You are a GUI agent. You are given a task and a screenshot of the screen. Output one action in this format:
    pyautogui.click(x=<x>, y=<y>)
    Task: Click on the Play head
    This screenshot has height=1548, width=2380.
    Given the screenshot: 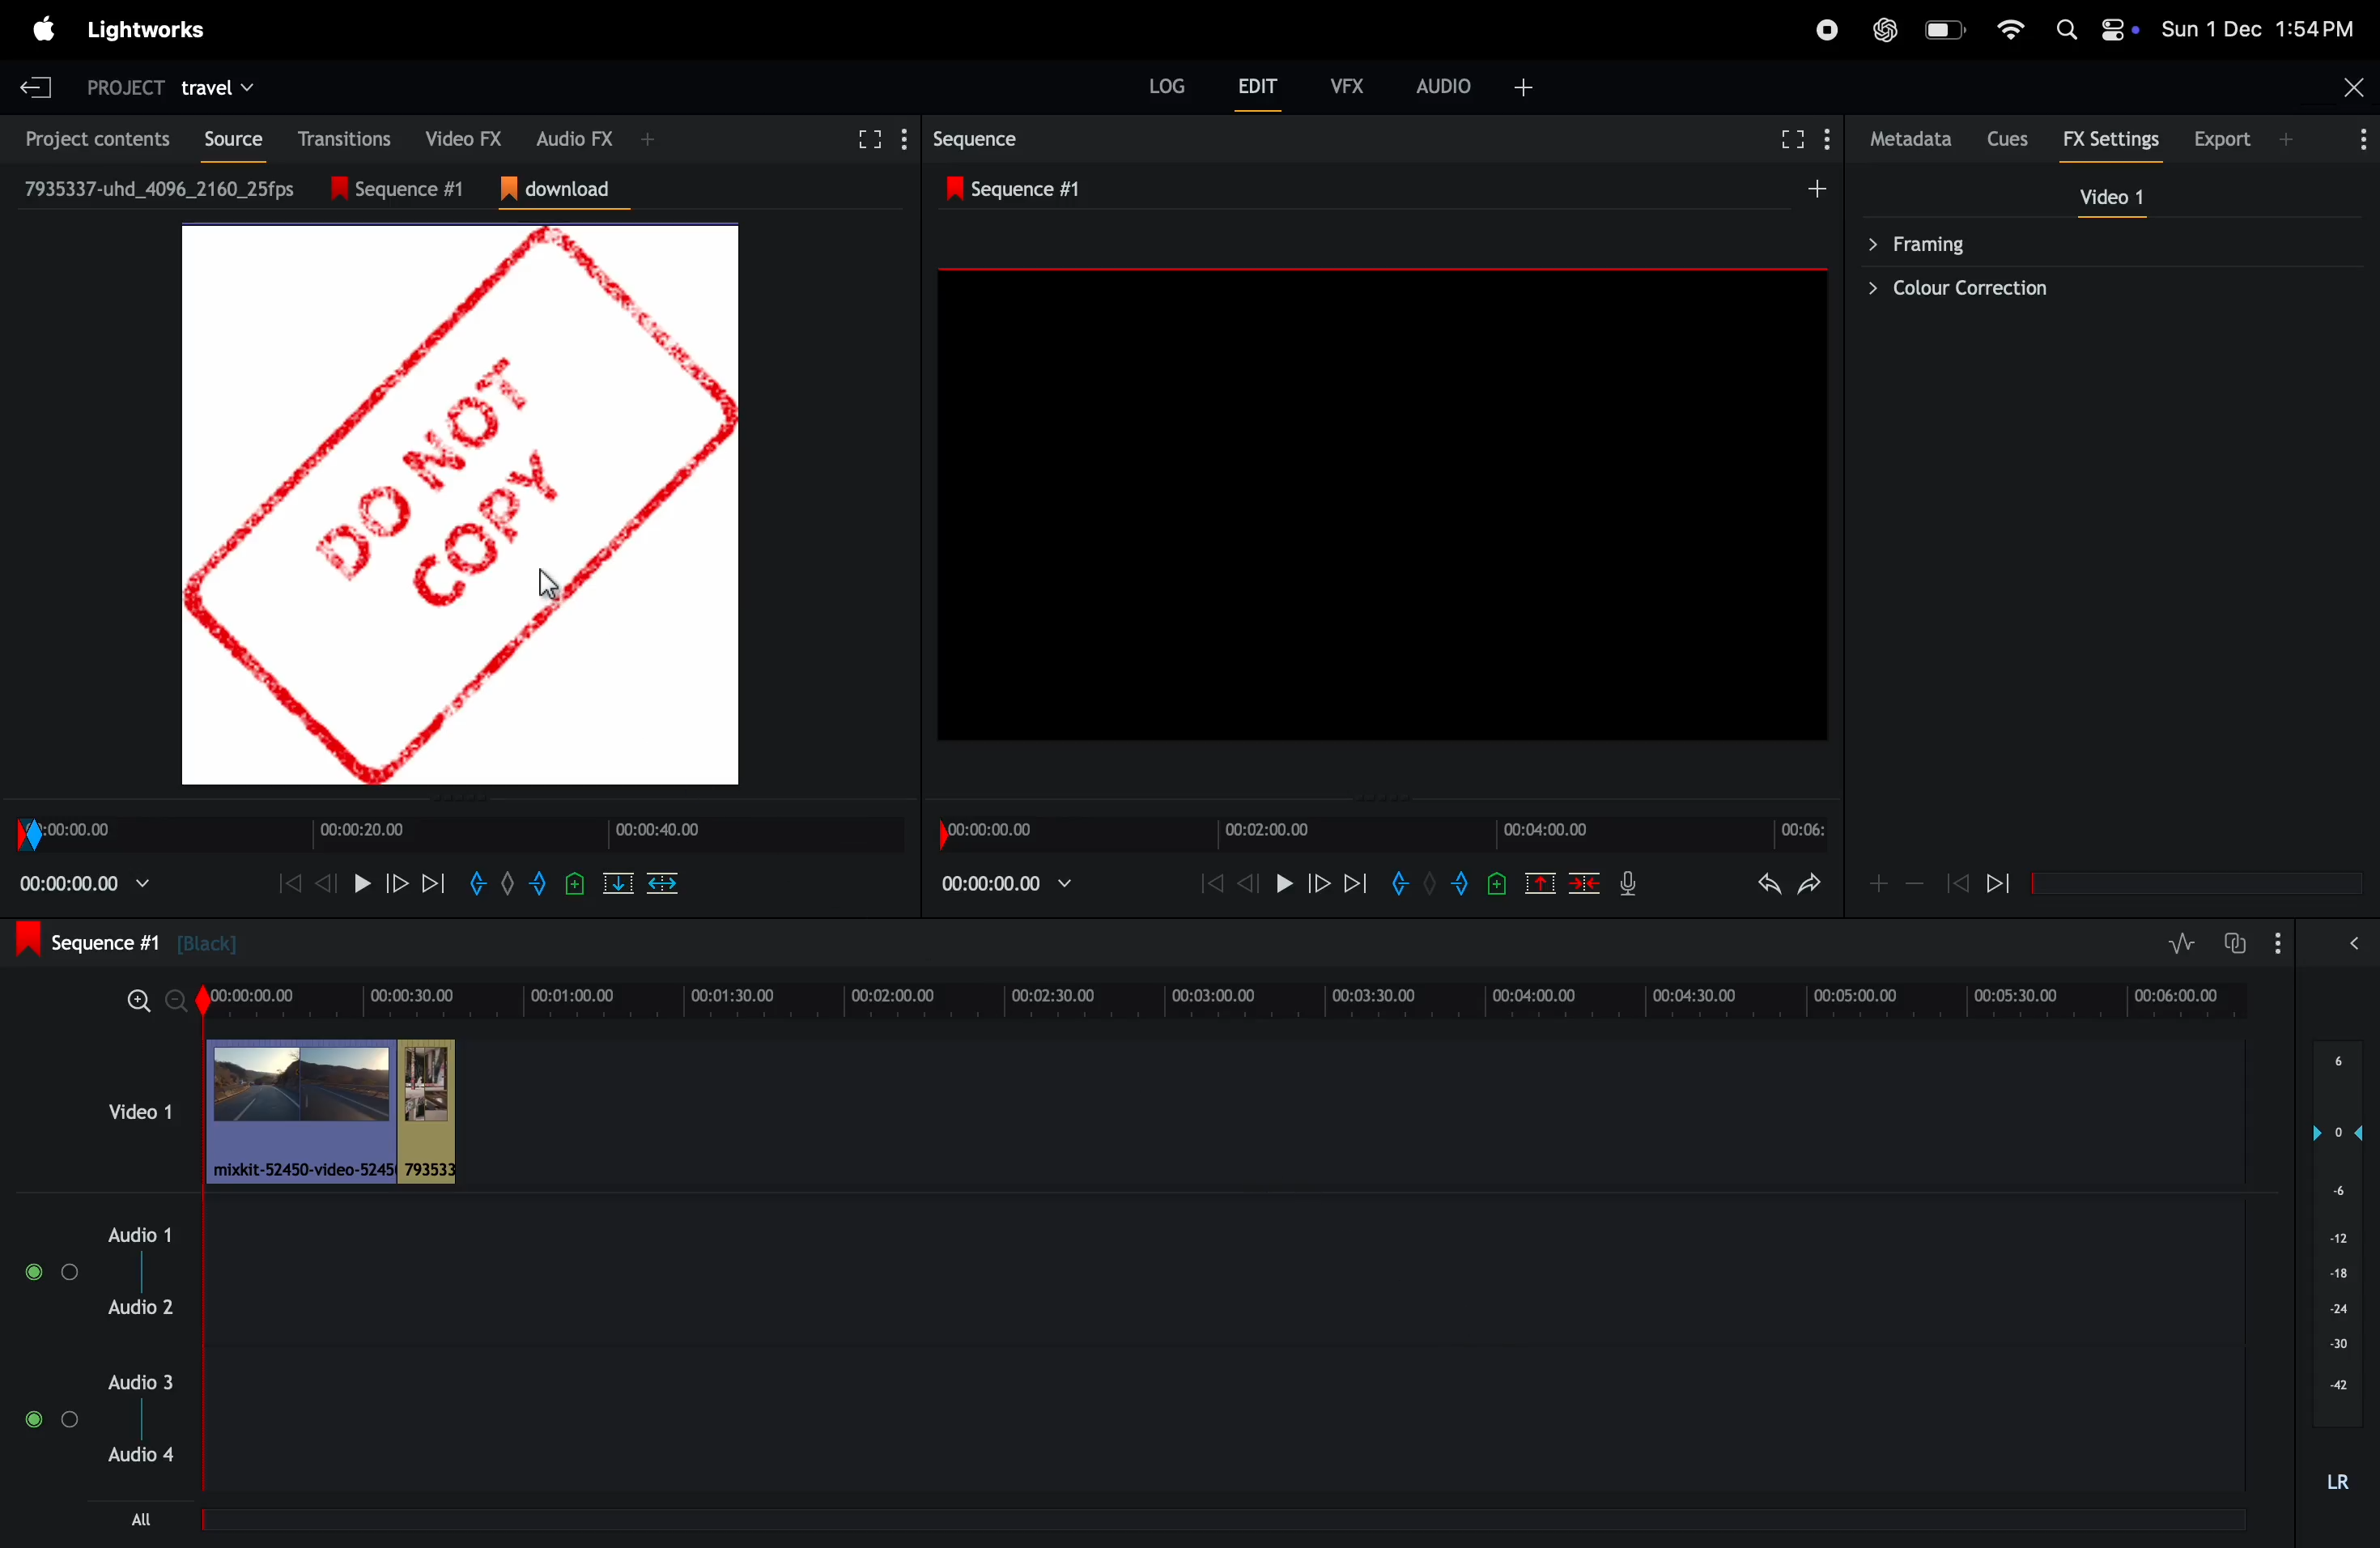 What is the action you would take?
    pyautogui.click(x=203, y=1236)
    